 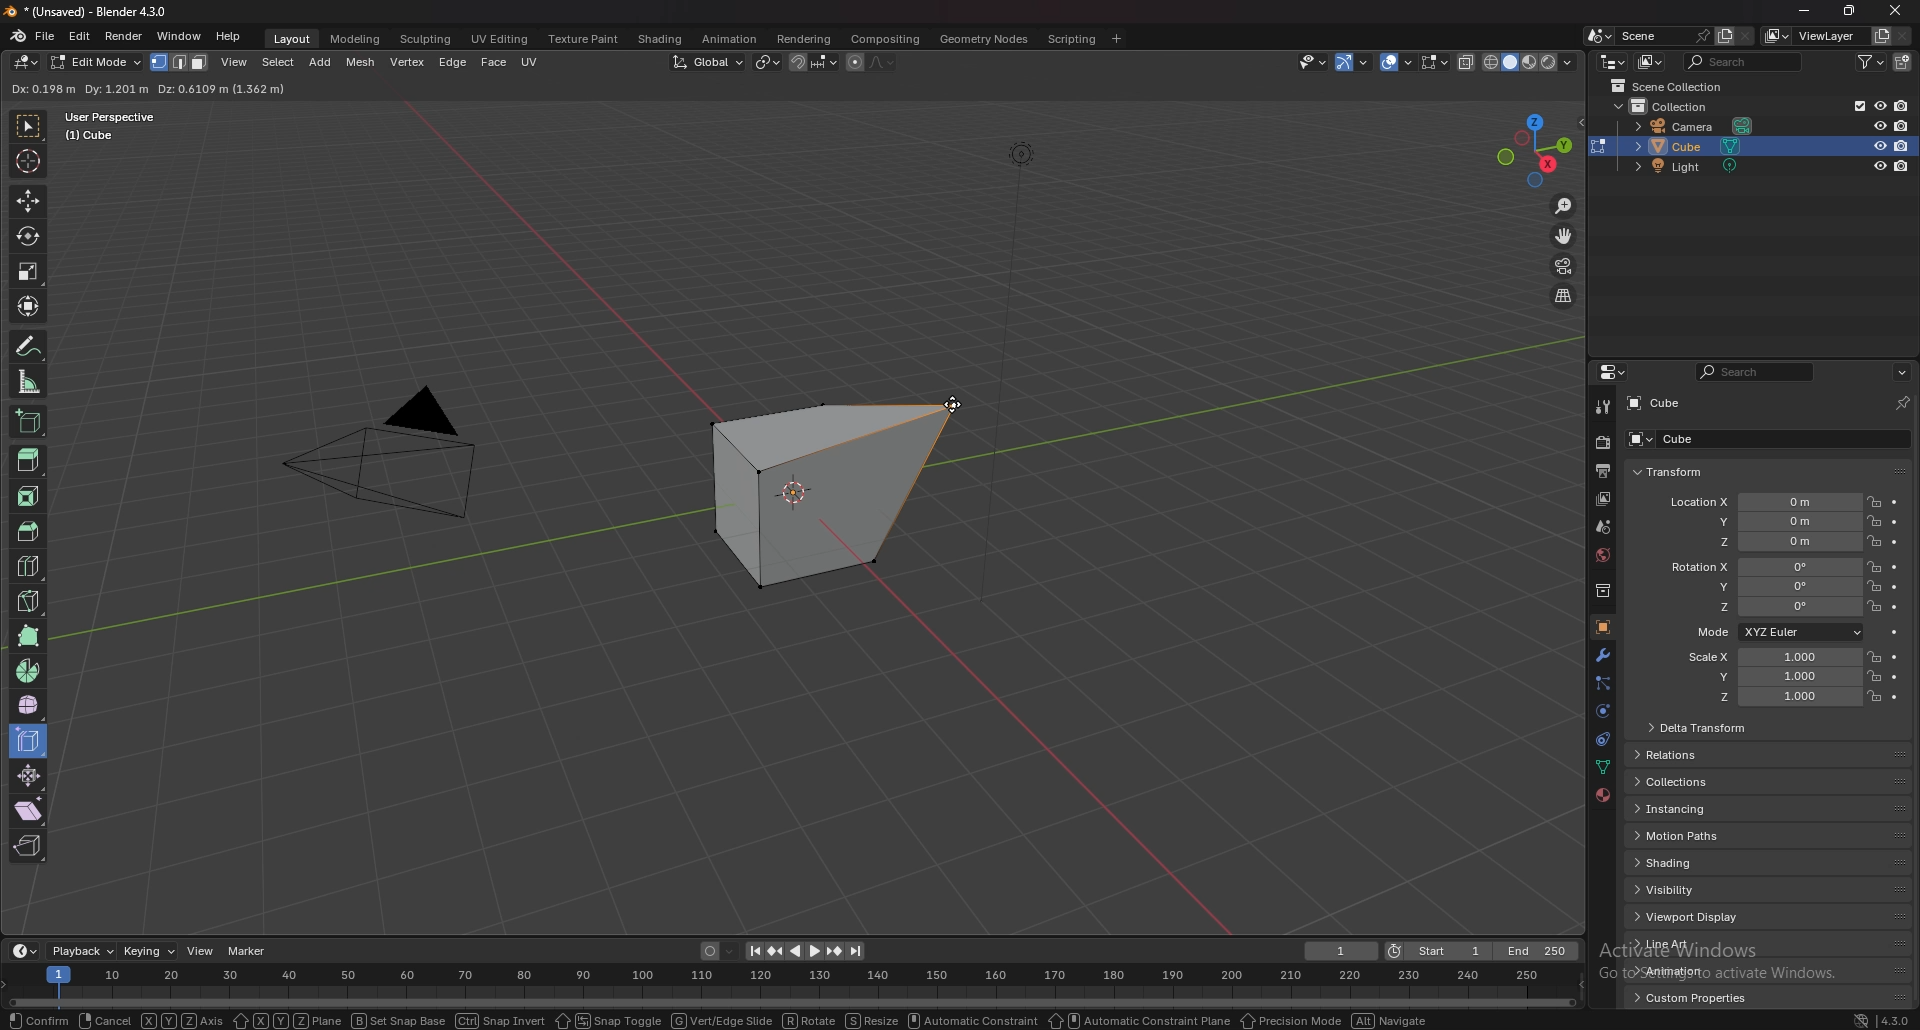 I want to click on help, so click(x=228, y=38).